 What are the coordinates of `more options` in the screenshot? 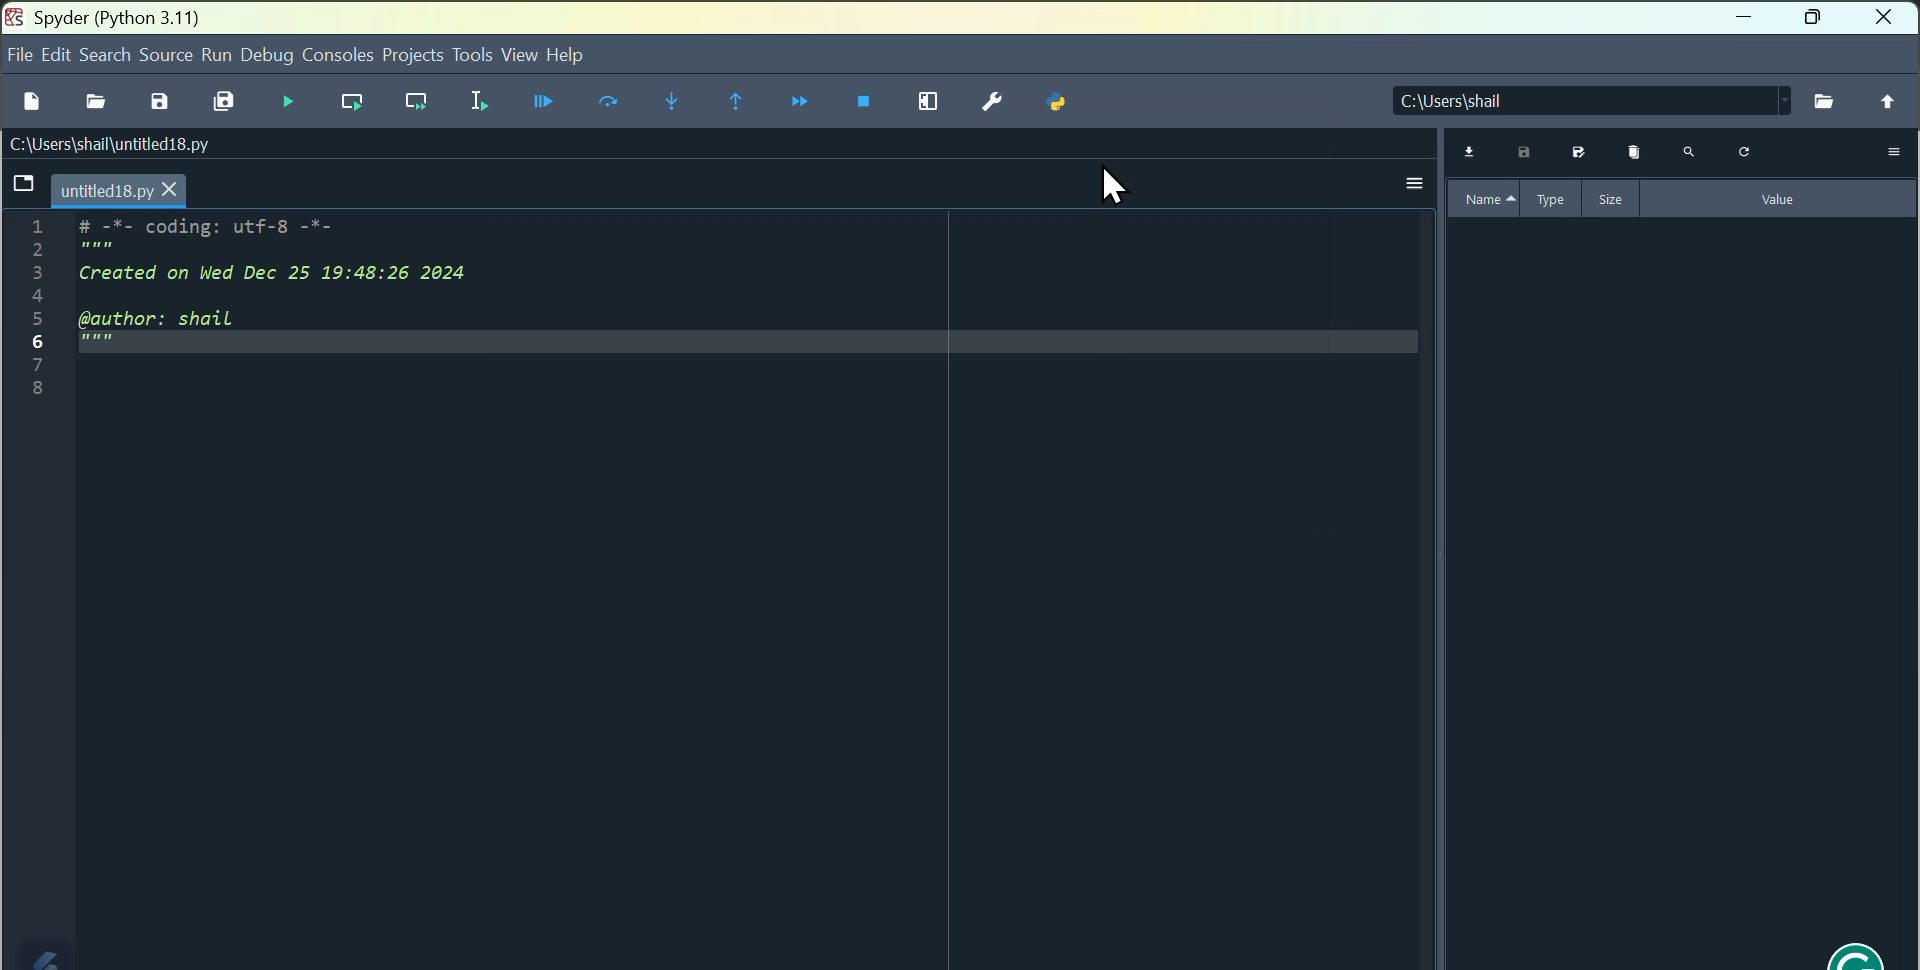 It's located at (1413, 182).